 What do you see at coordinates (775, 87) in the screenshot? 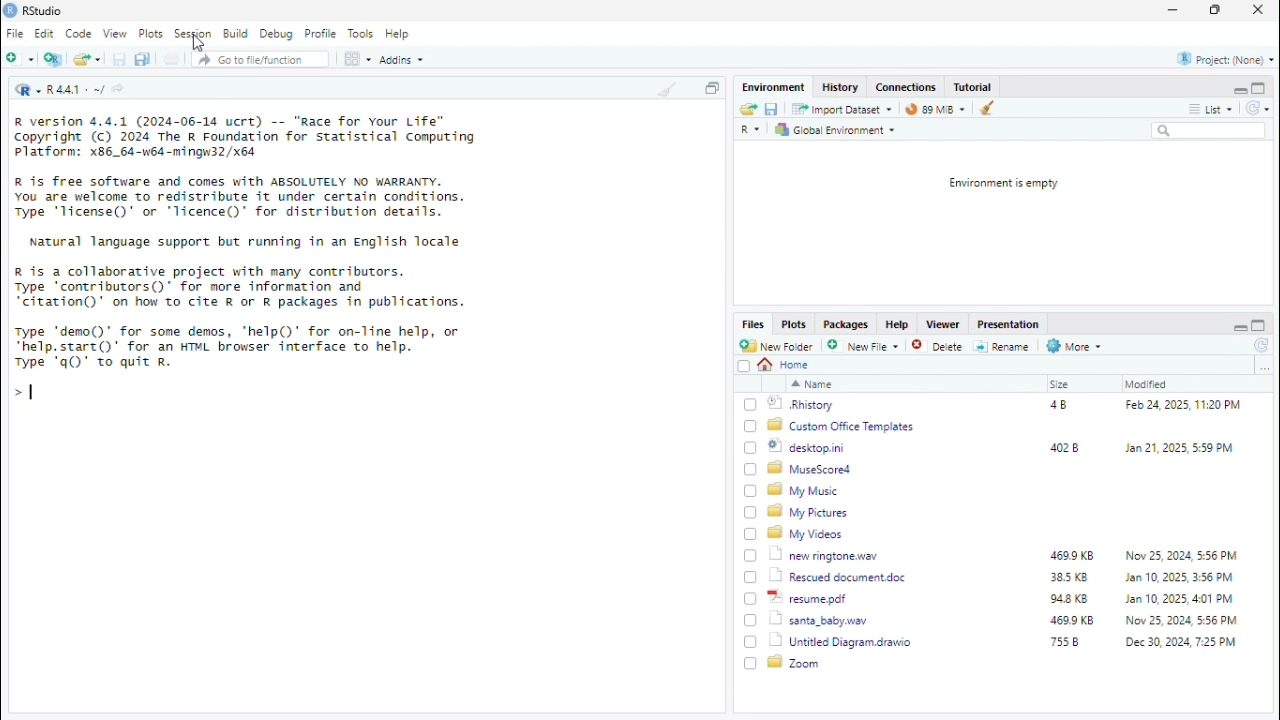
I see `Enviornment` at bounding box center [775, 87].